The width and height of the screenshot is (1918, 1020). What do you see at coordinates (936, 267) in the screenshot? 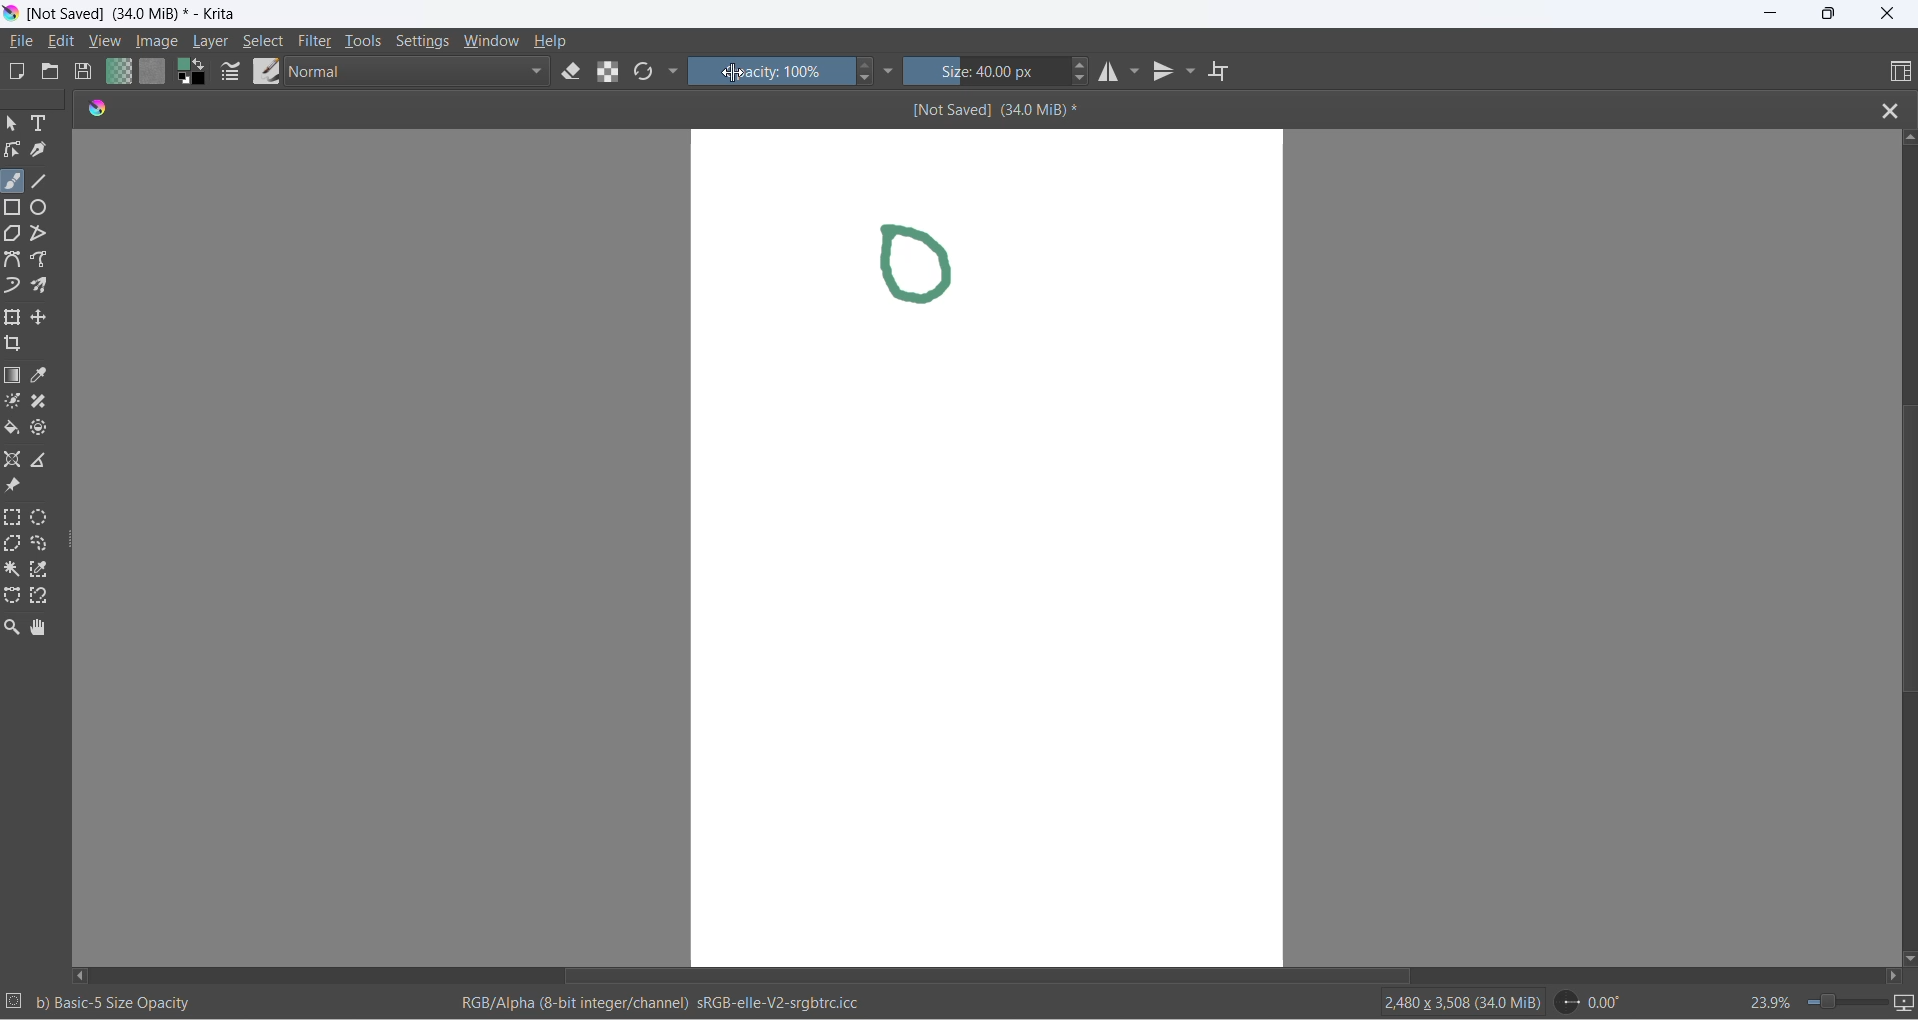
I see `drawing` at bounding box center [936, 267].